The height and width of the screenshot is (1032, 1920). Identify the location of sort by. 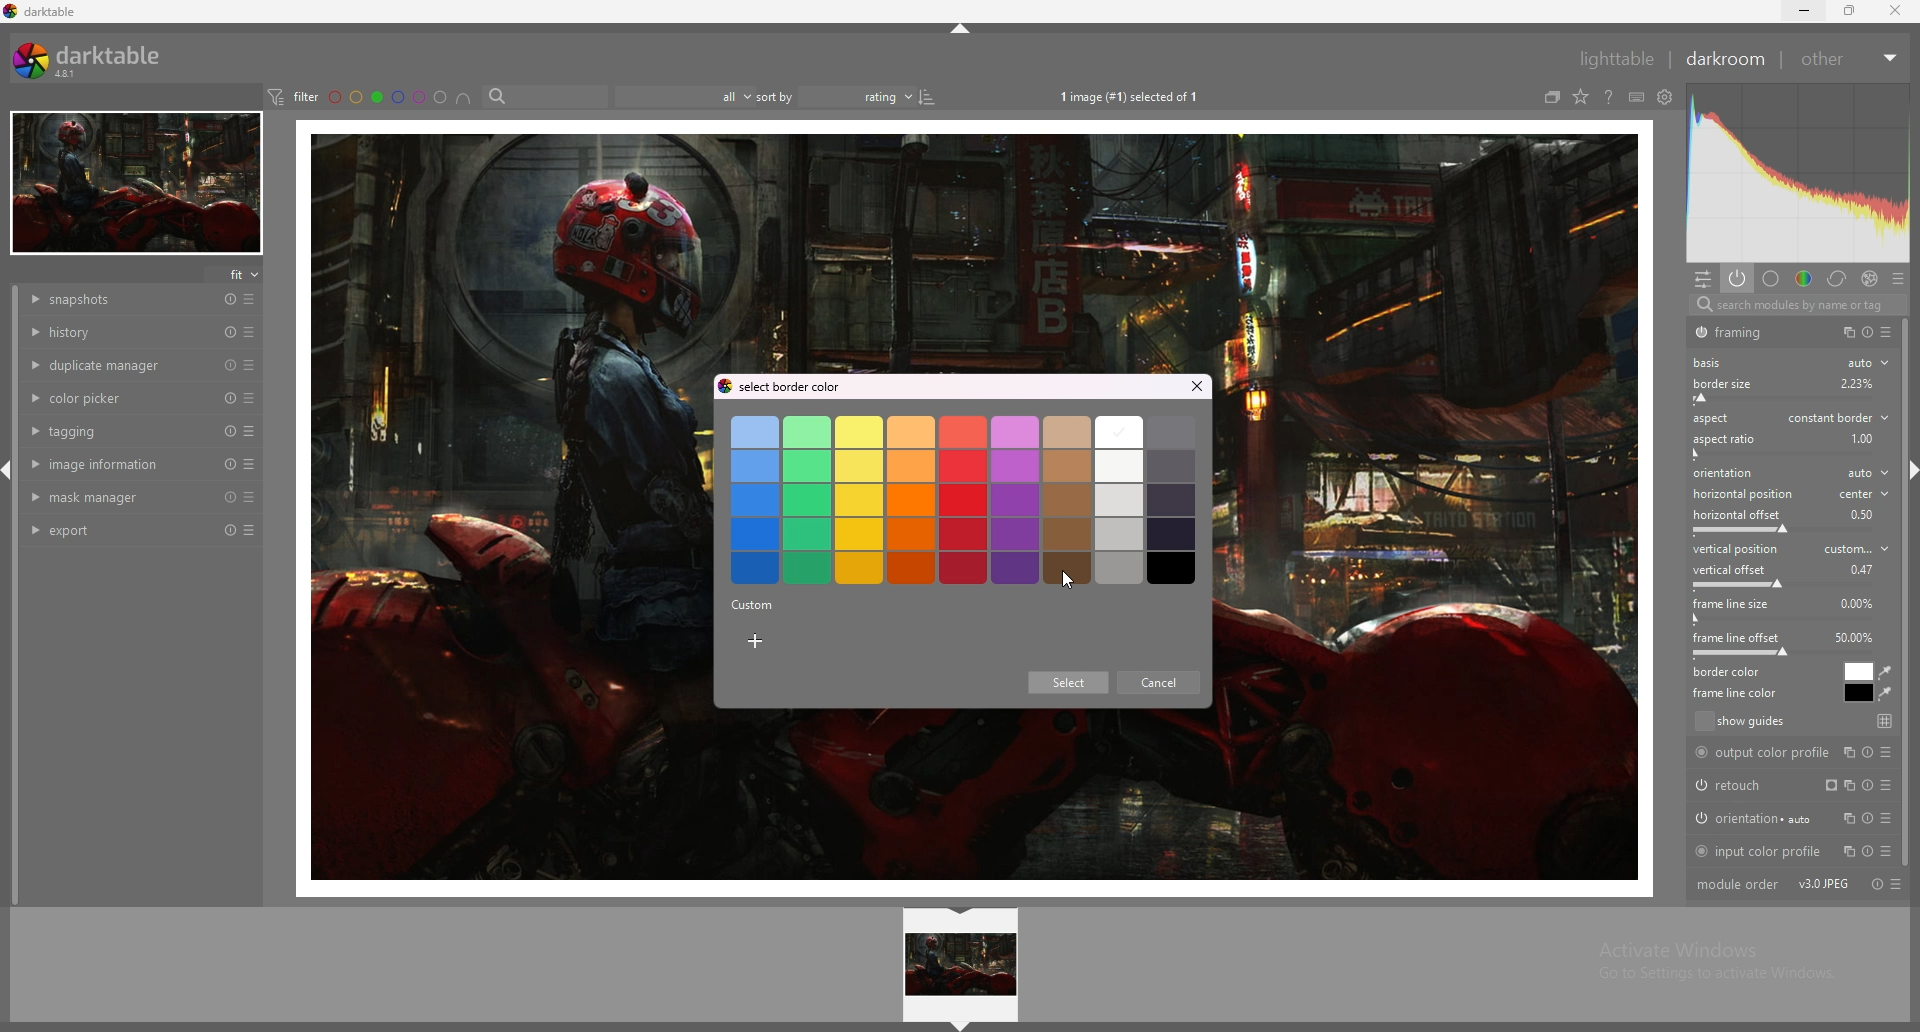
(773, 96).